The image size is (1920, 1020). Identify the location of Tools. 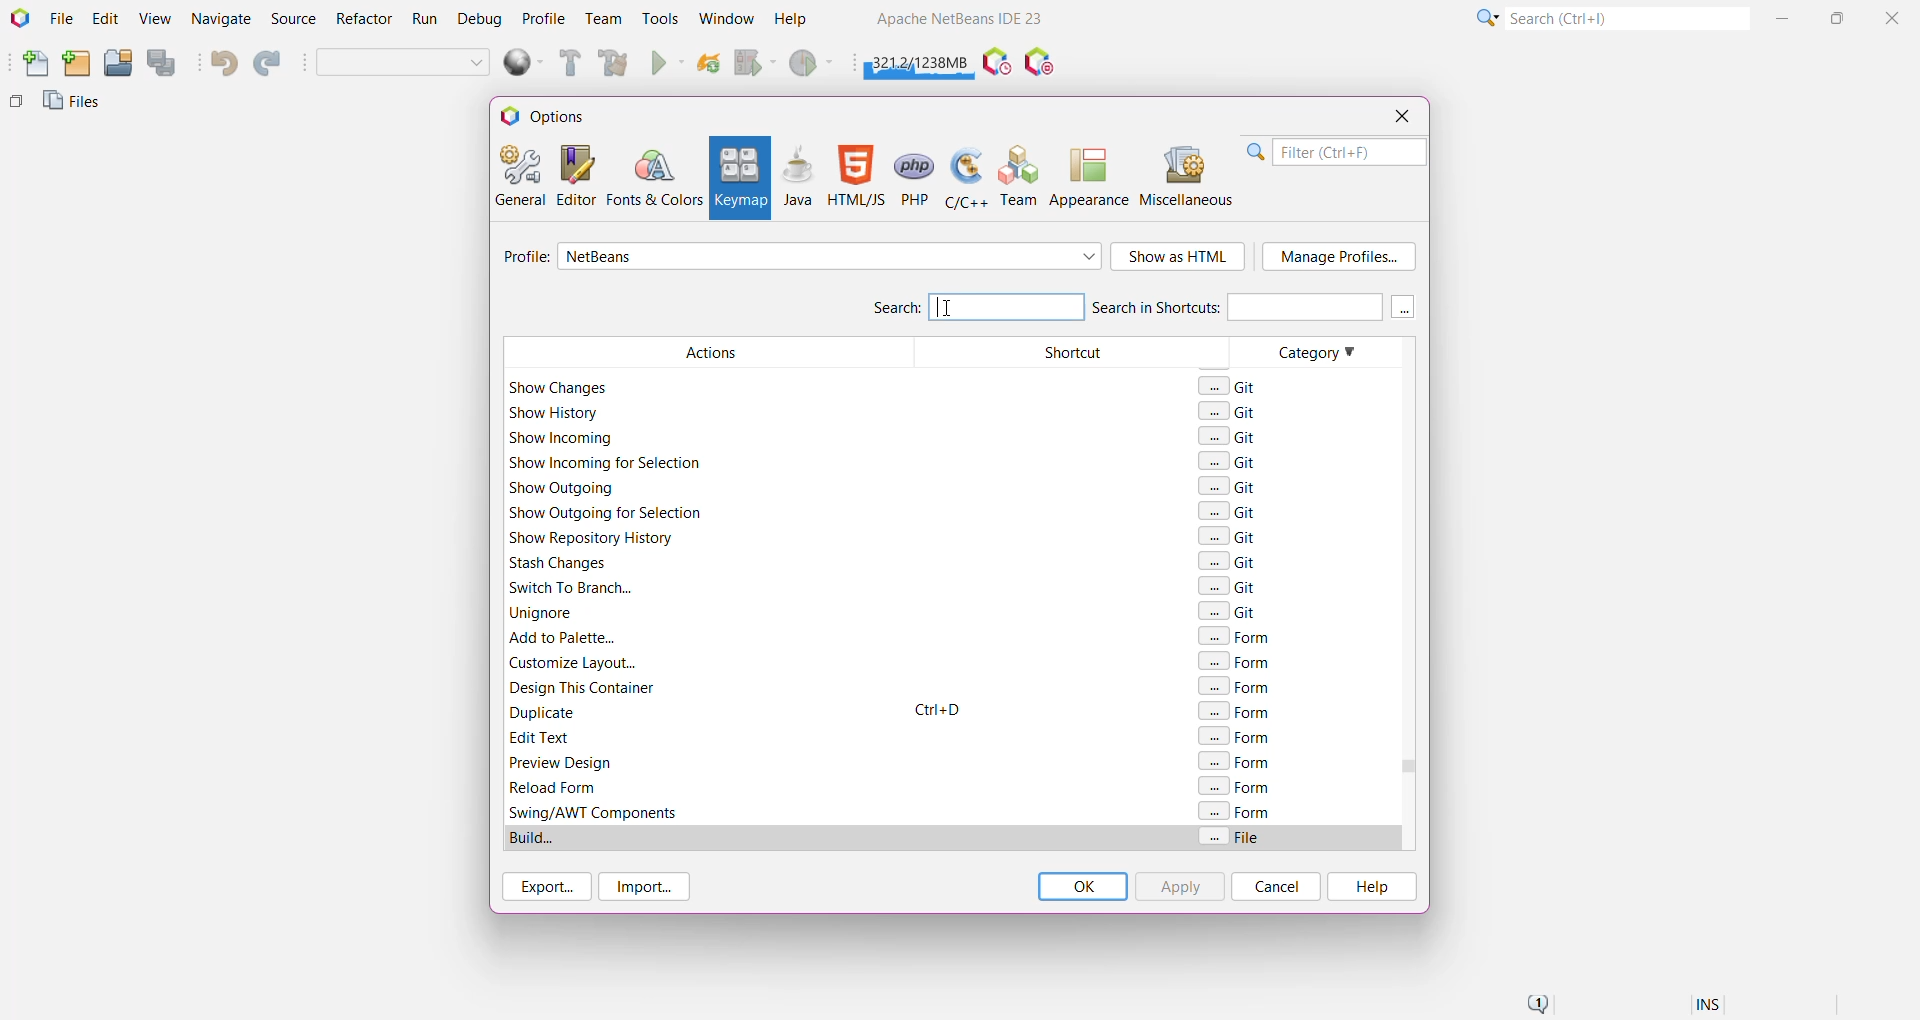
(661, 17).